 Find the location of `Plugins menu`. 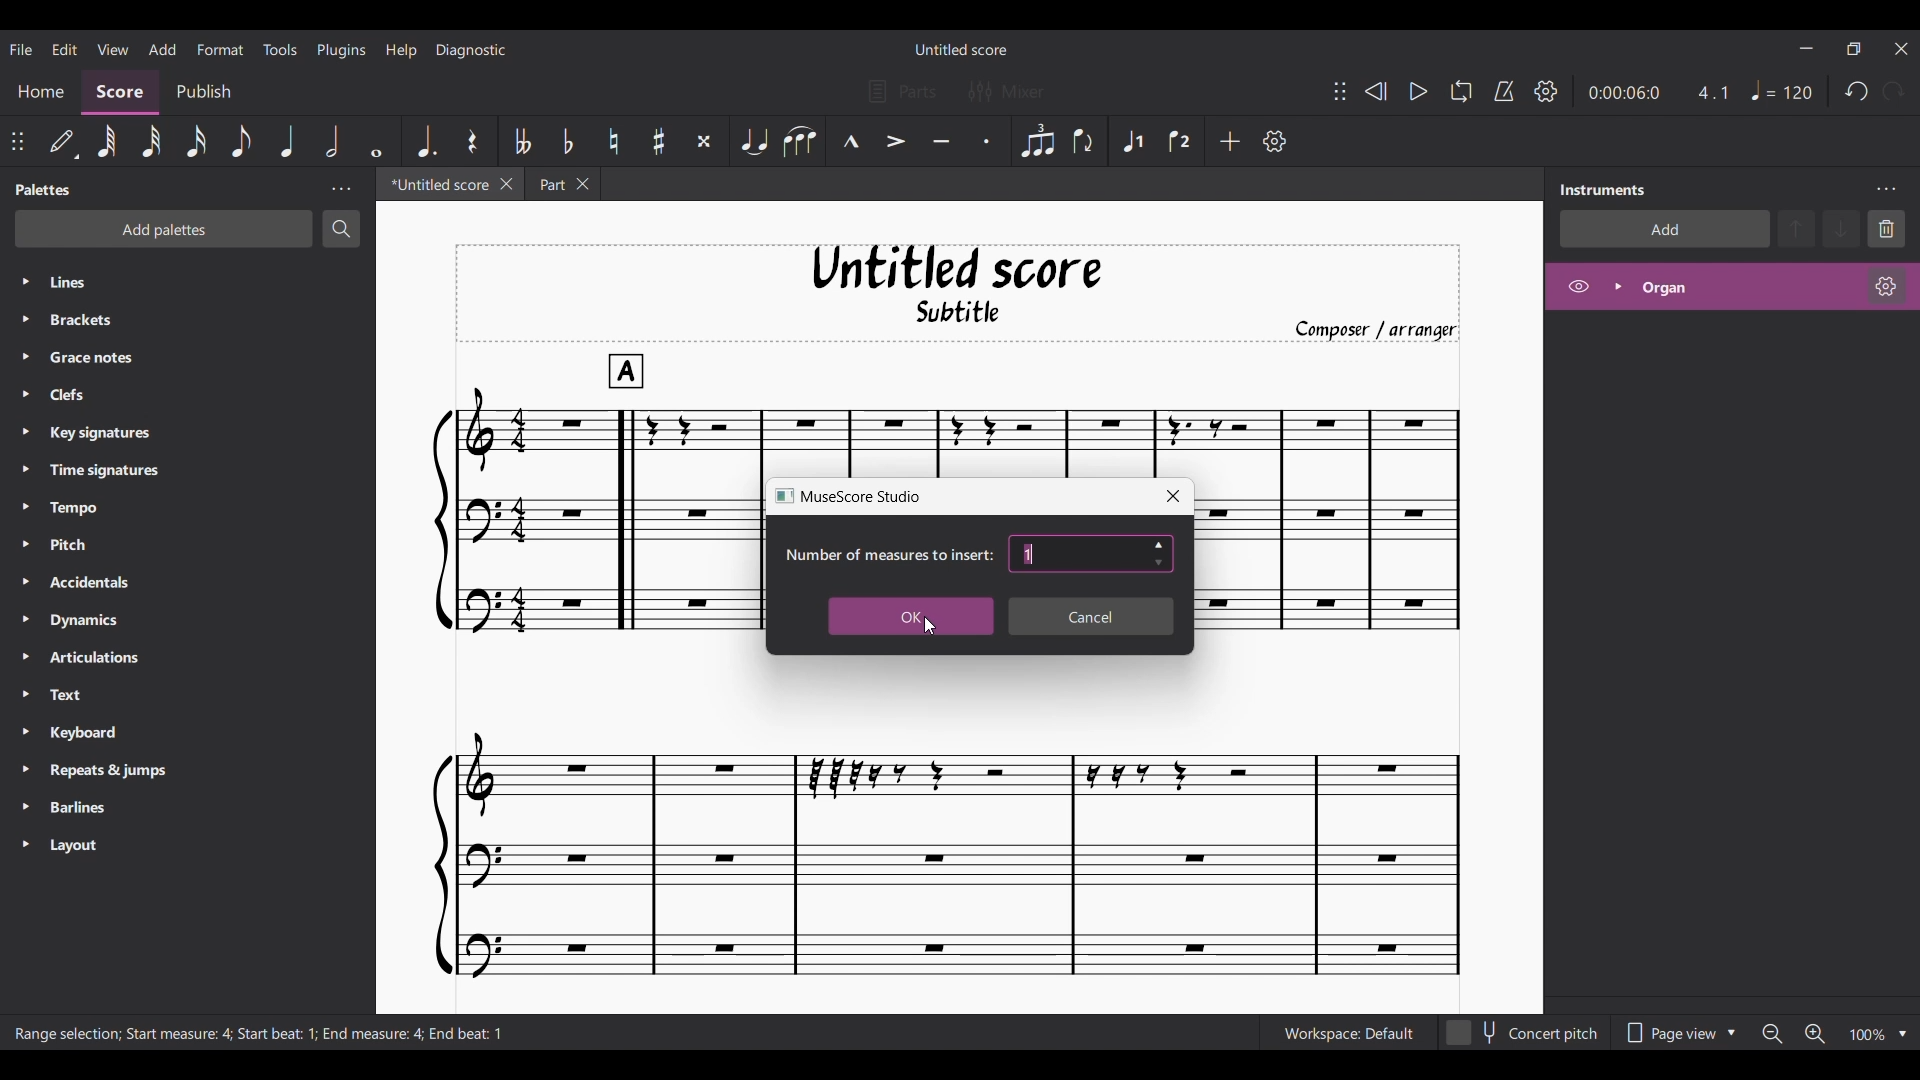

Plugins menu is located at coordinates (341, 49).